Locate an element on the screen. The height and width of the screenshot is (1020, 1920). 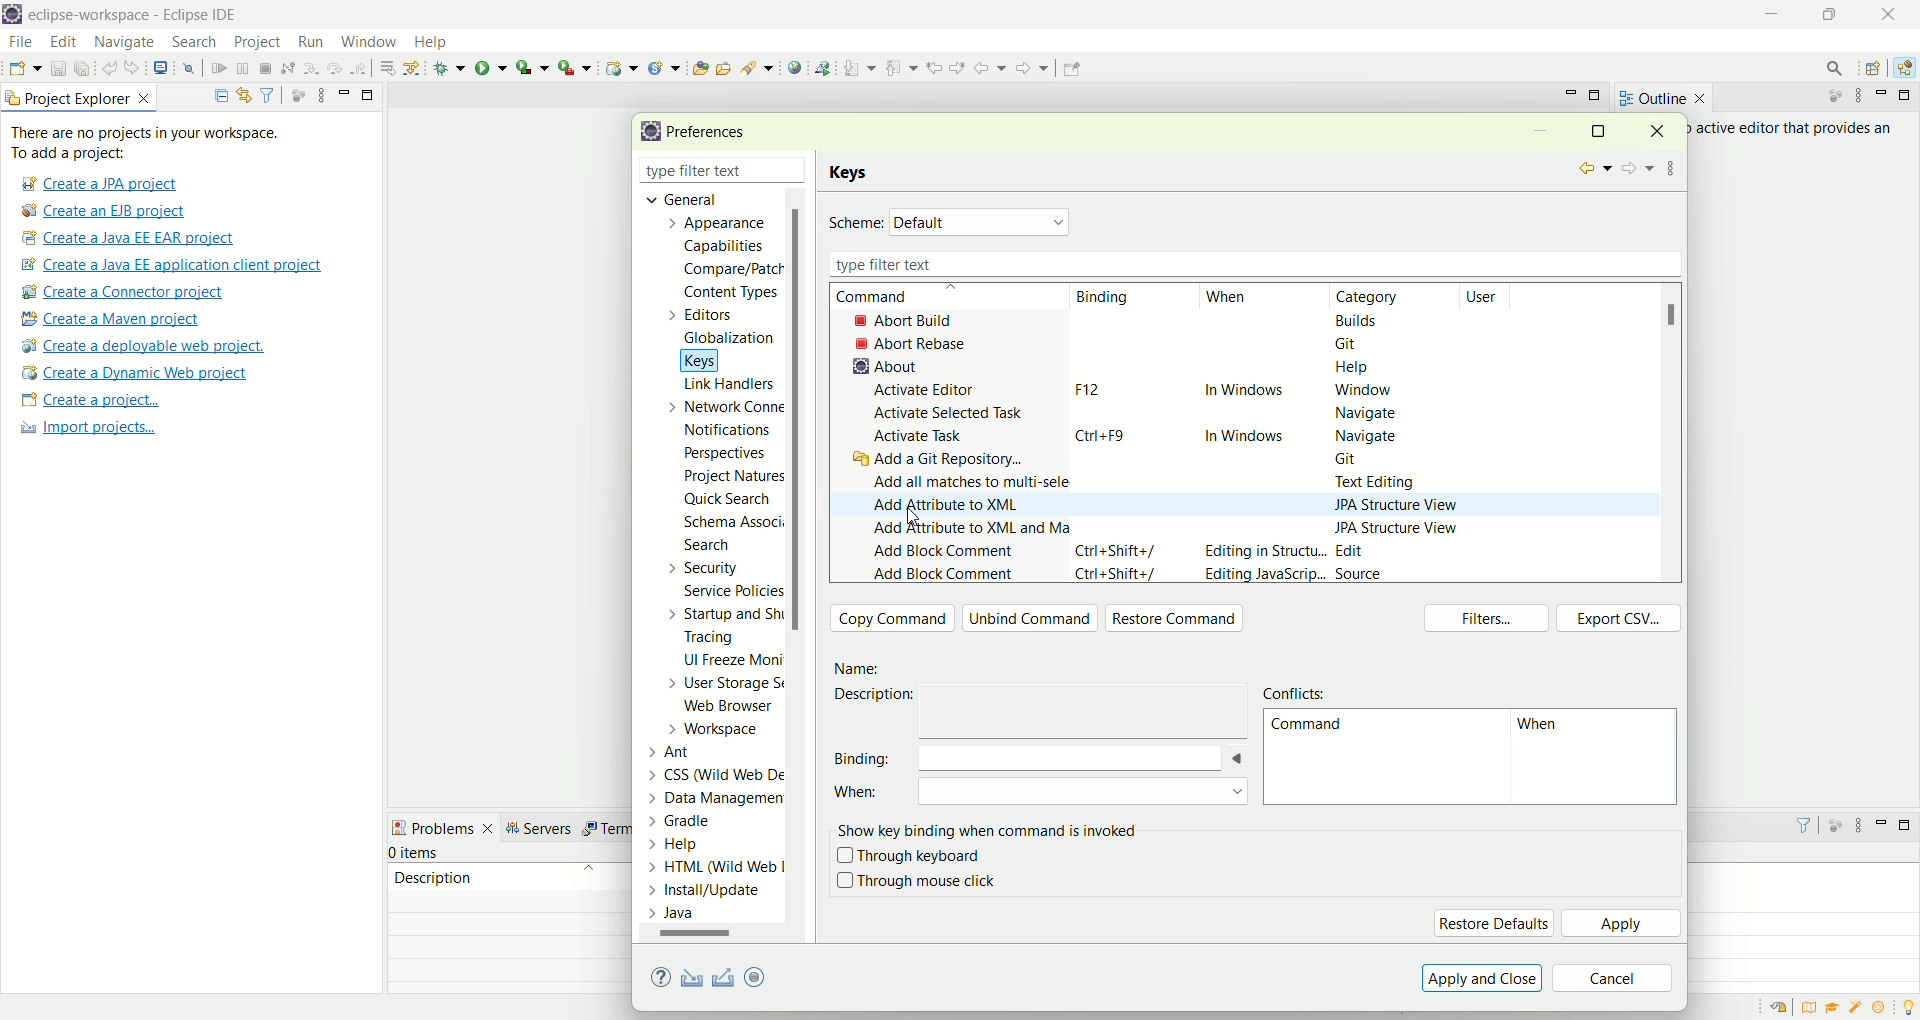
restore command is located at coordinates (1180, 620).